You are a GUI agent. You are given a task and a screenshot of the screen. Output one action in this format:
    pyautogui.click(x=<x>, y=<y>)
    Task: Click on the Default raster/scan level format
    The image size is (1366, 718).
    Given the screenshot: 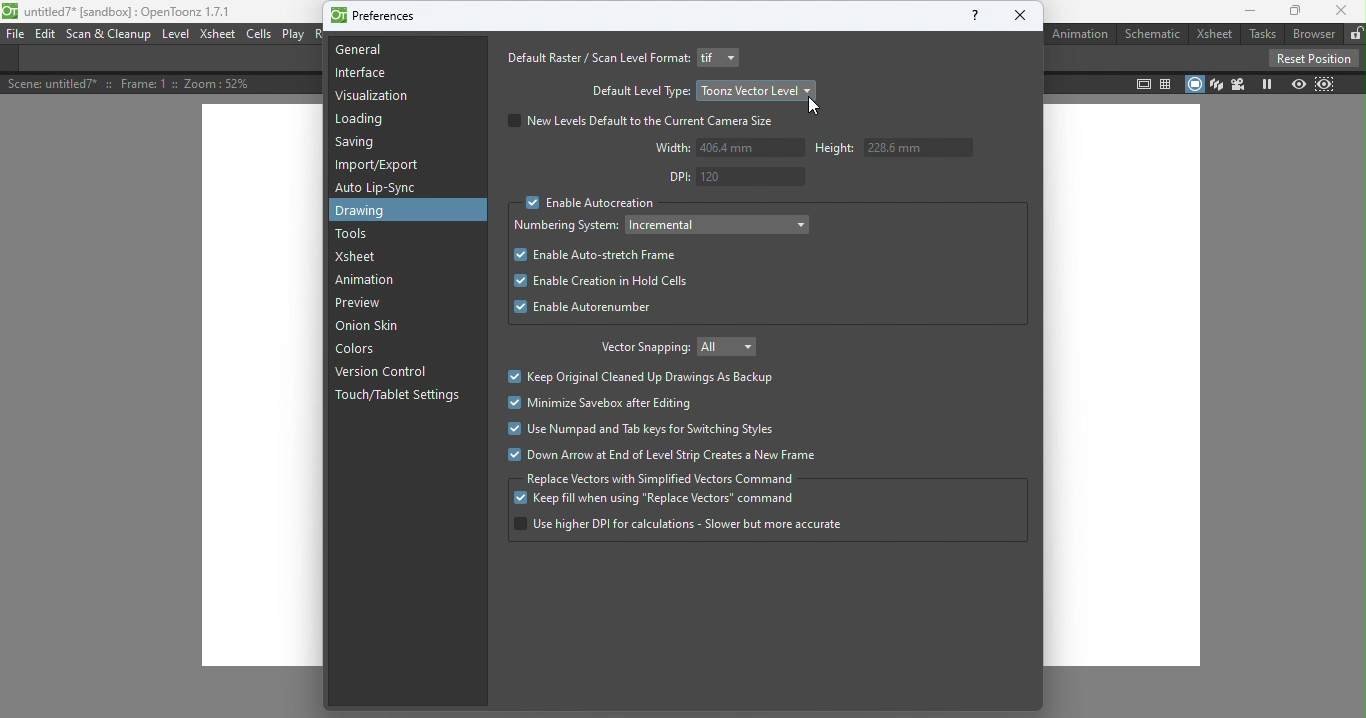 What is the action you would take?
    pyautogui.click(x=594, y=58)
    